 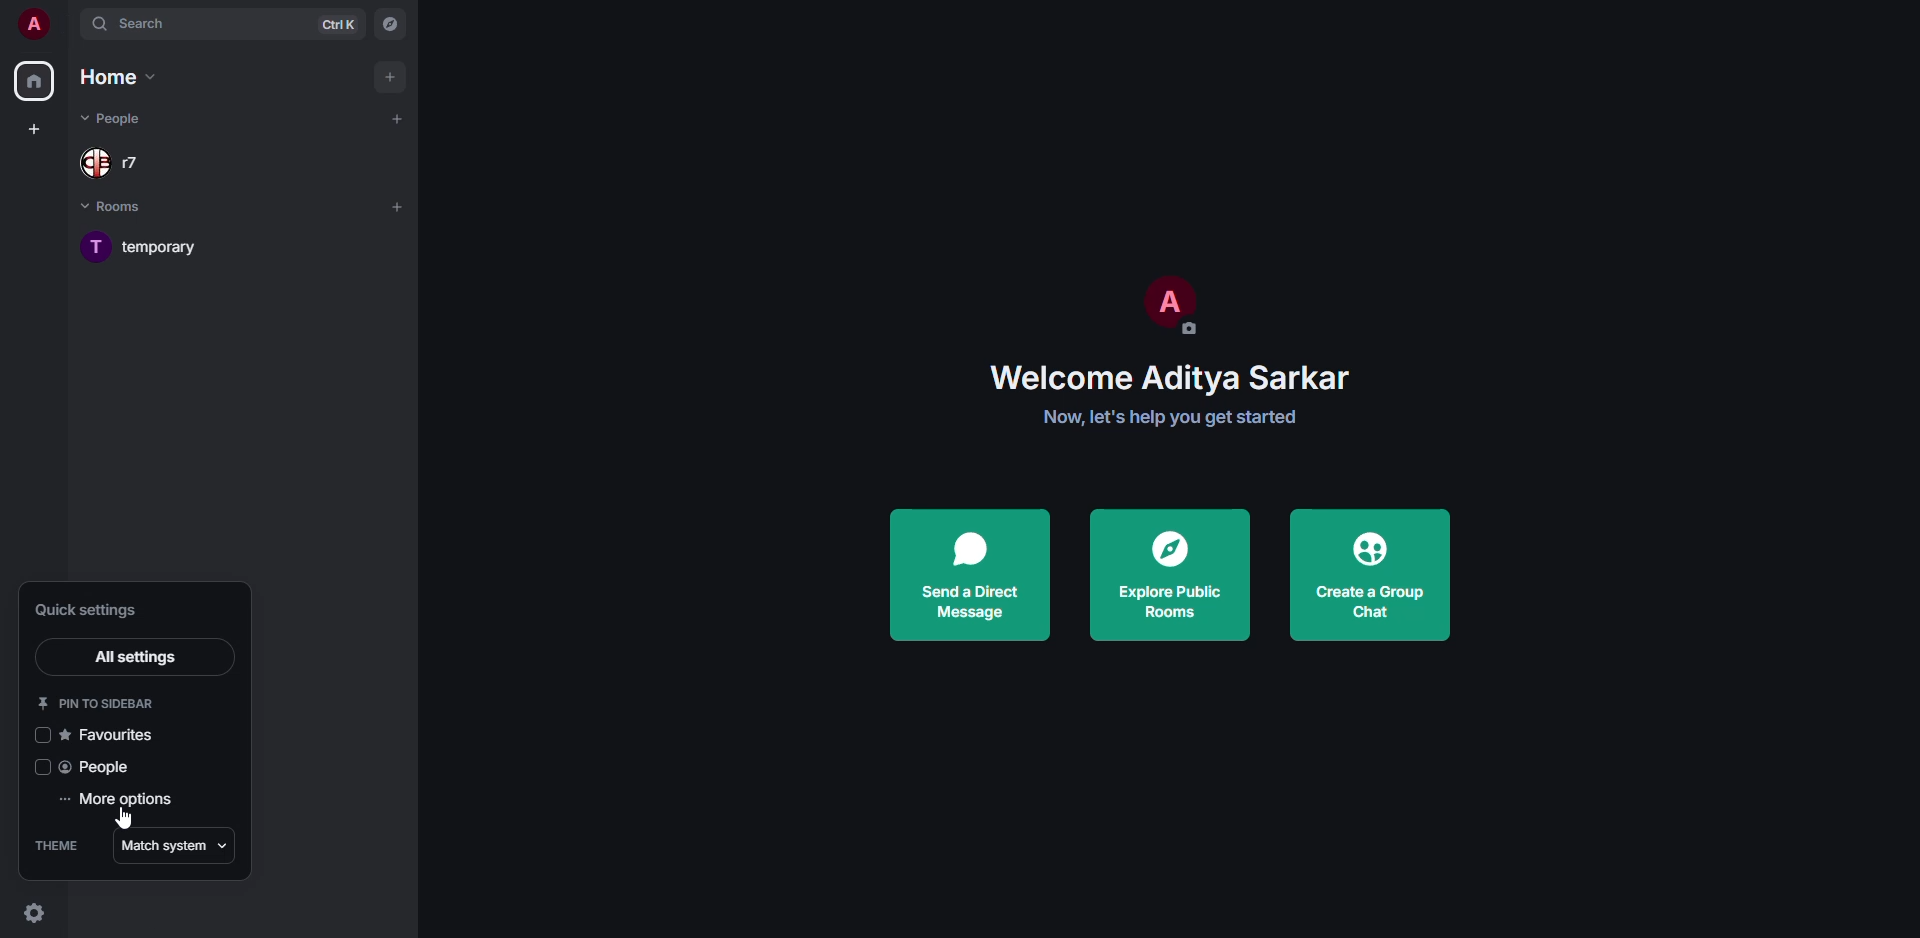 I want to click on rooms, so click(x=126, y=210).